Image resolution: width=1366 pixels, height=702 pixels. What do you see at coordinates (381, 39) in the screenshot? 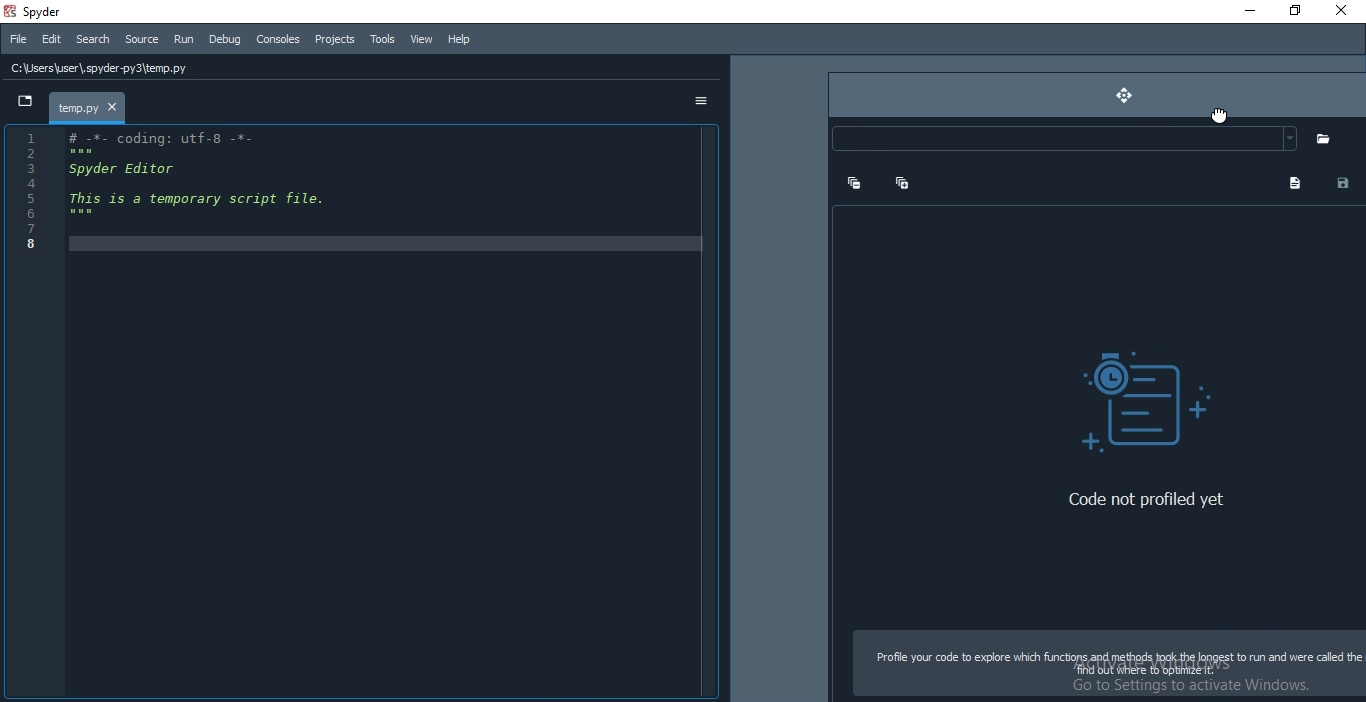
I see `Tools` at bounding box center [381, 39].